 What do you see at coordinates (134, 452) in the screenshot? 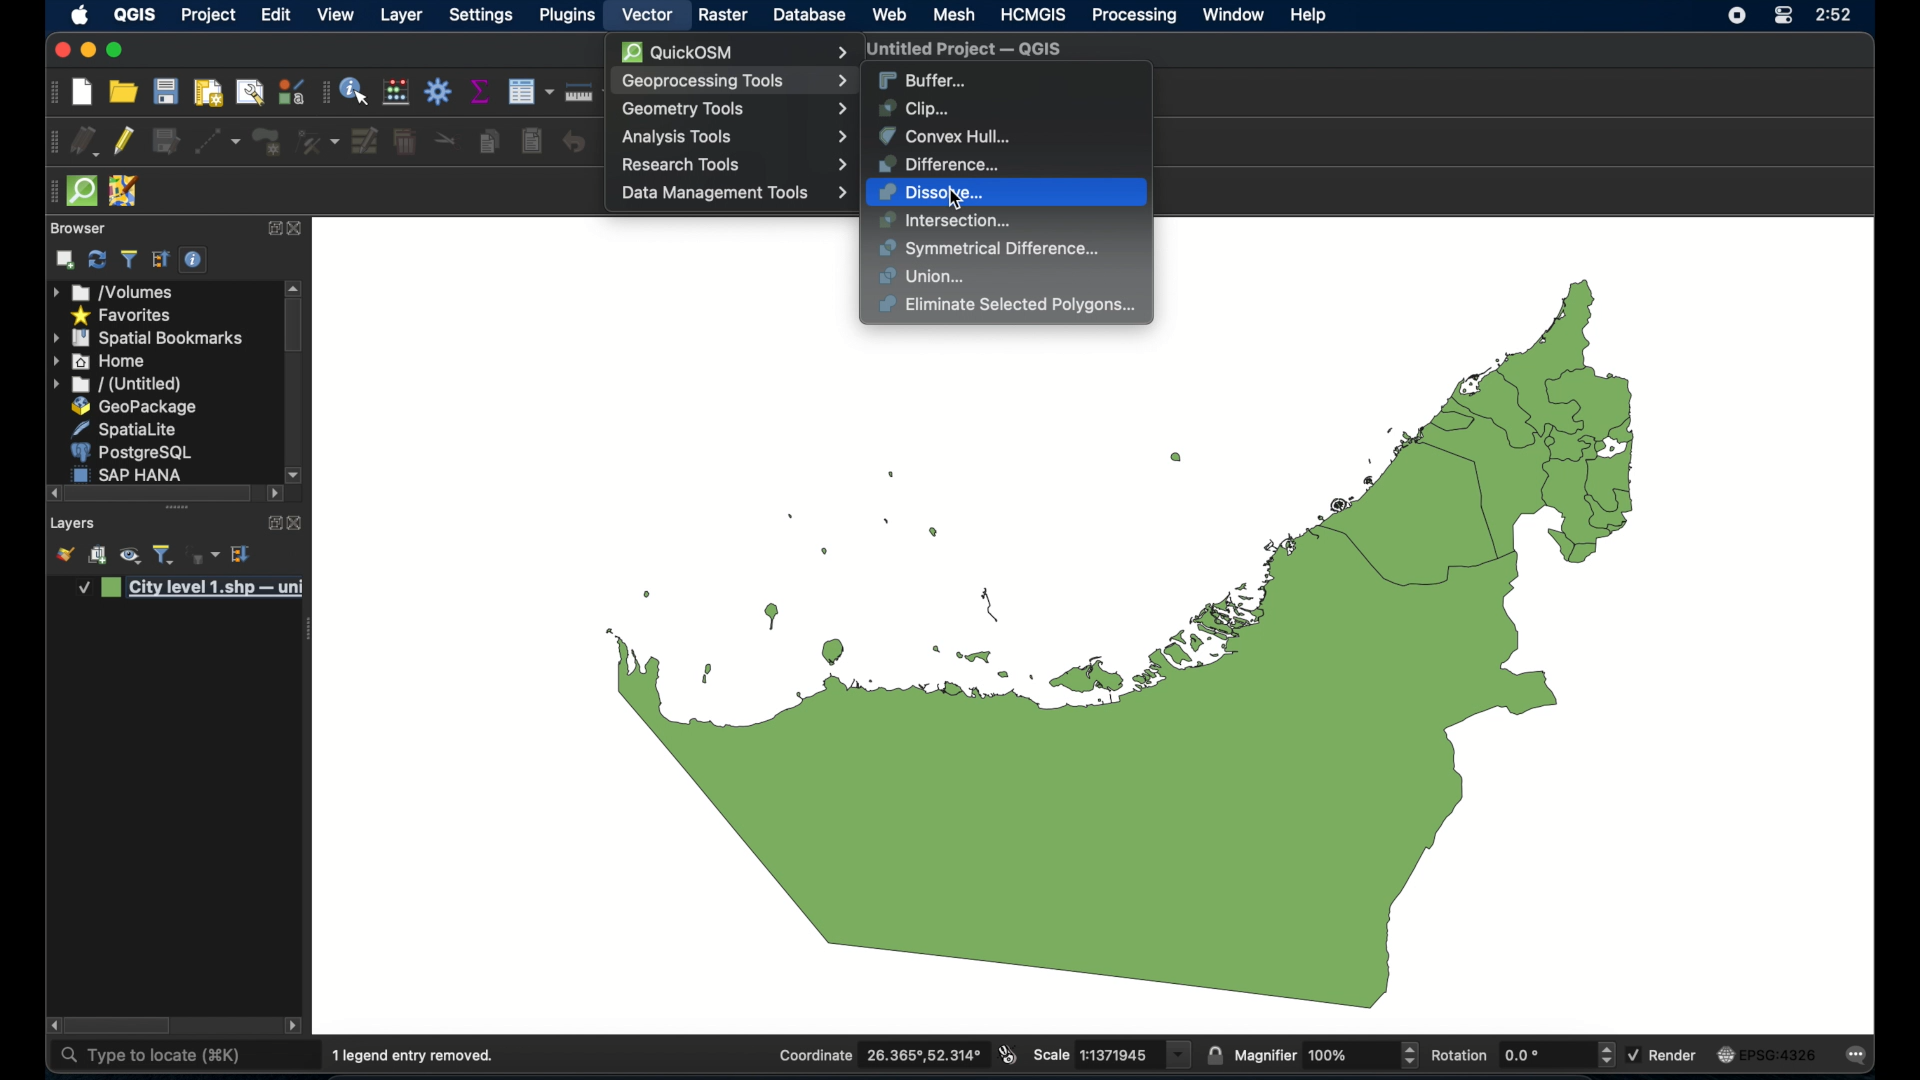
I see `postgresql` at bounding box center [134, 452].